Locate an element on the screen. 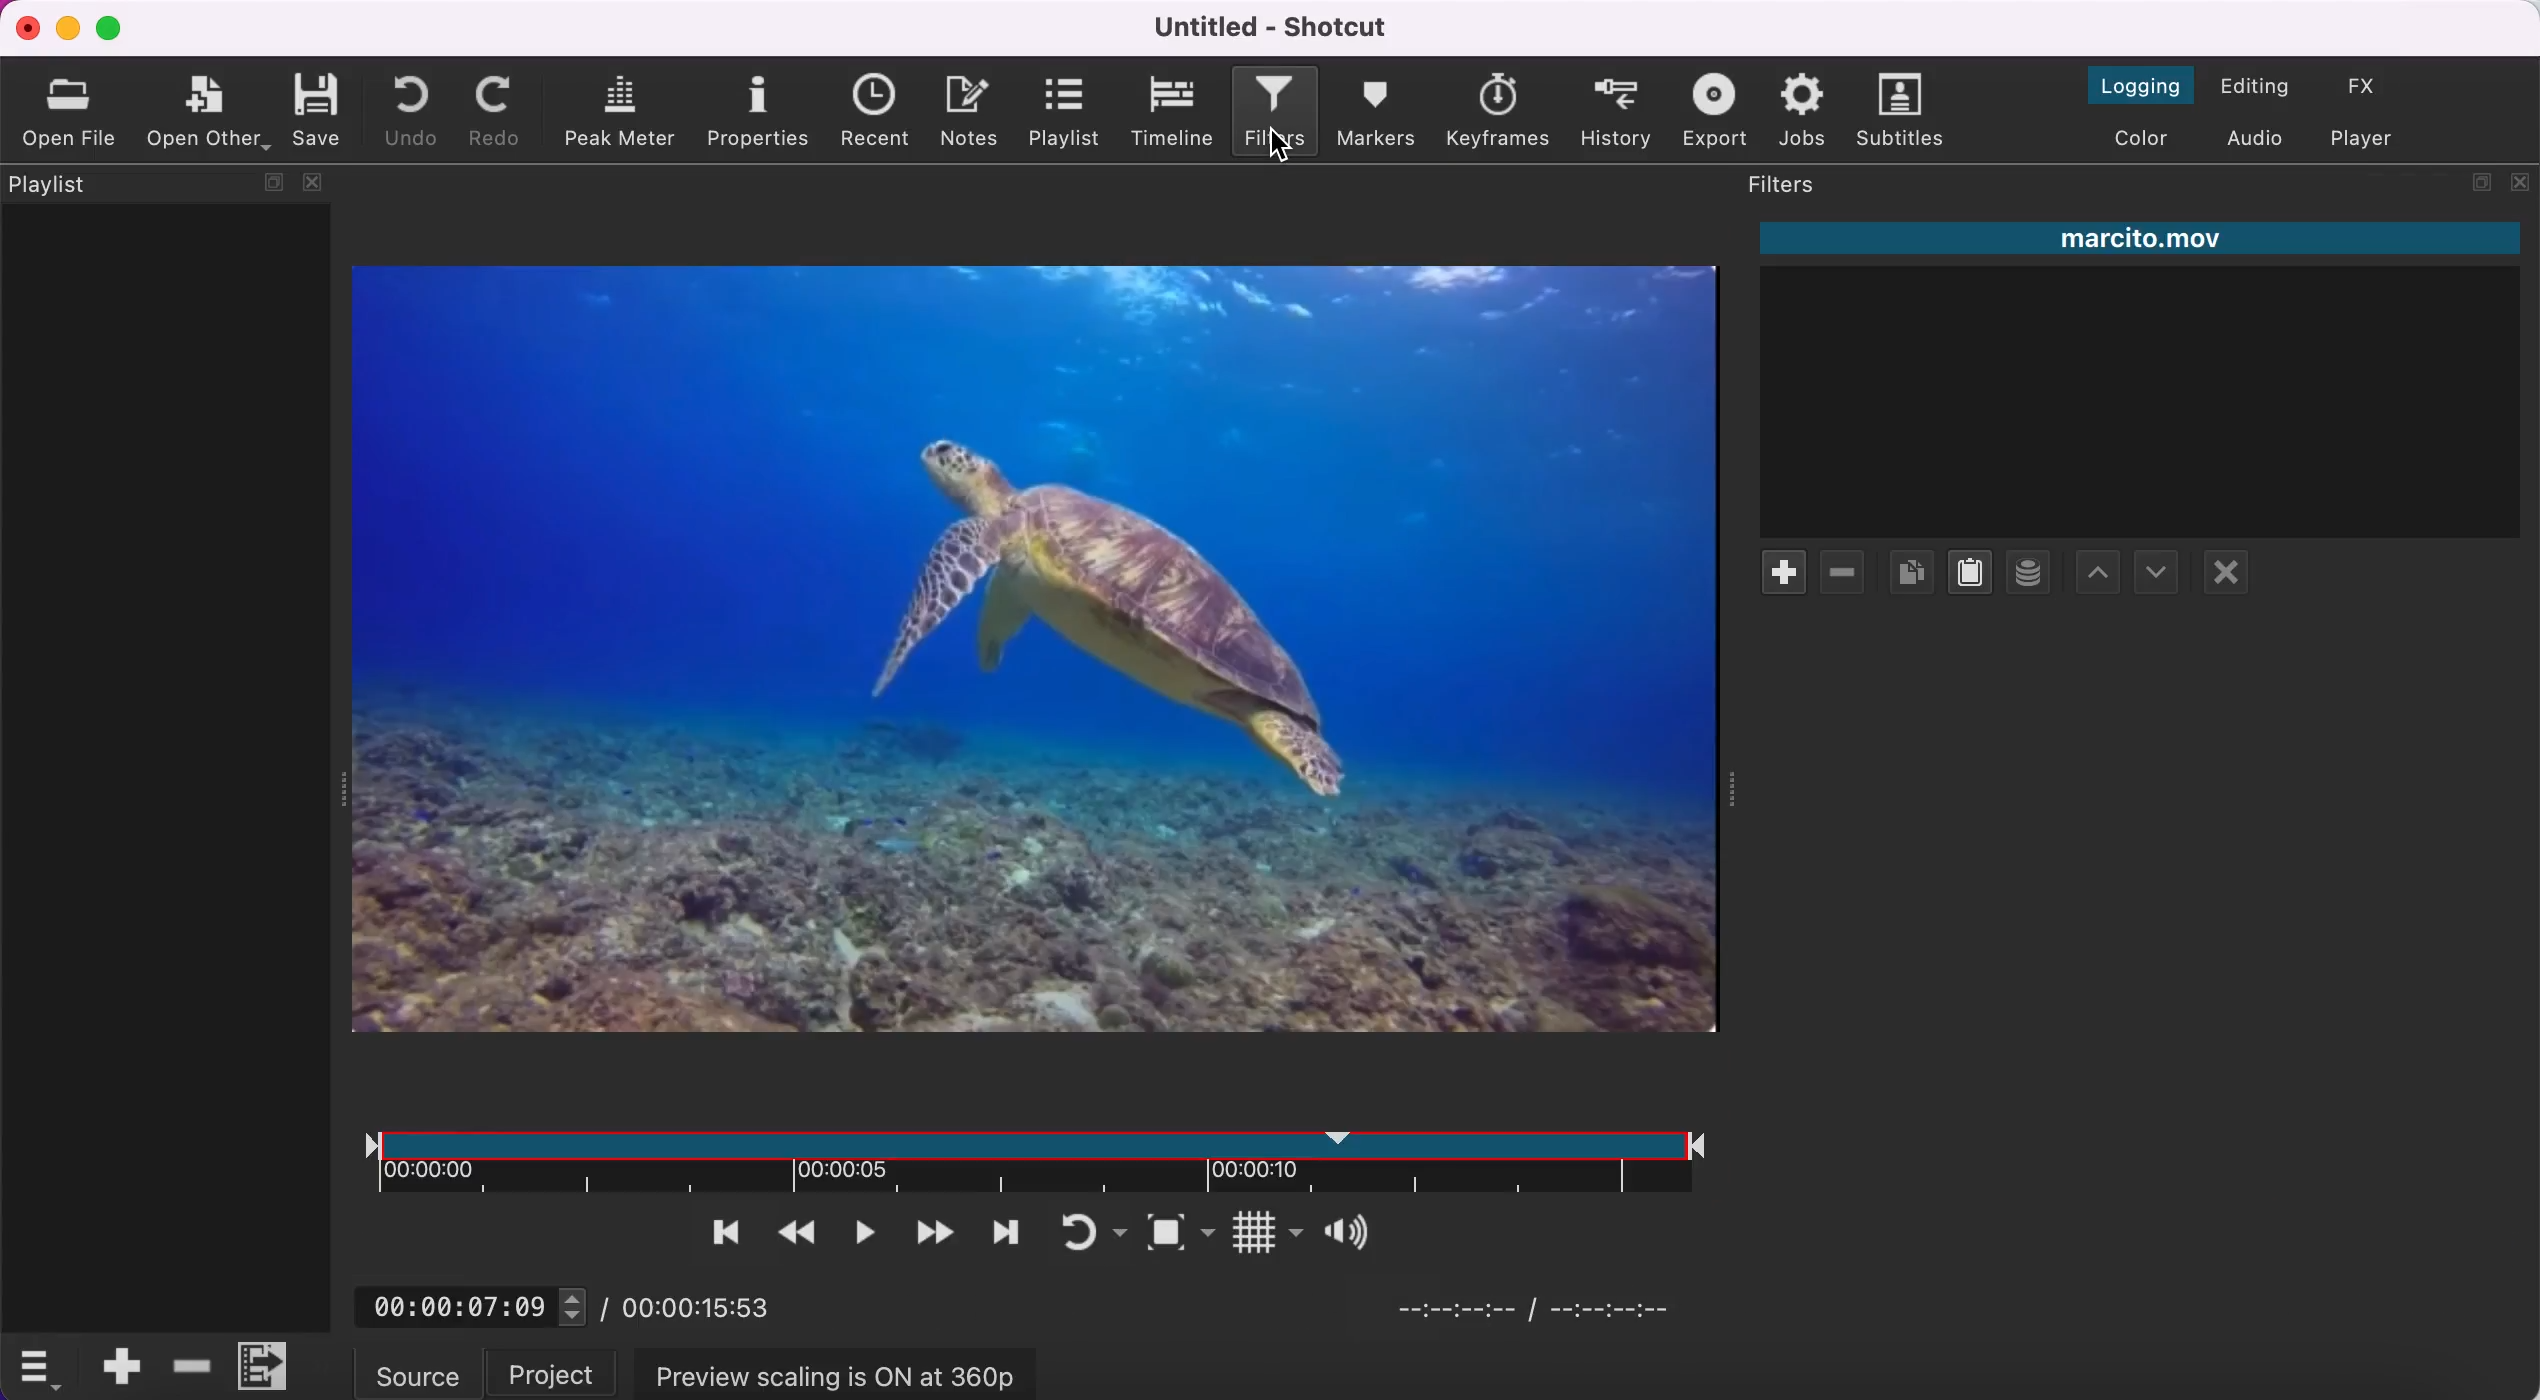 The height and width of the screenshot is (1400, 2540). deselect filter is located at coordinates (2229, 575).